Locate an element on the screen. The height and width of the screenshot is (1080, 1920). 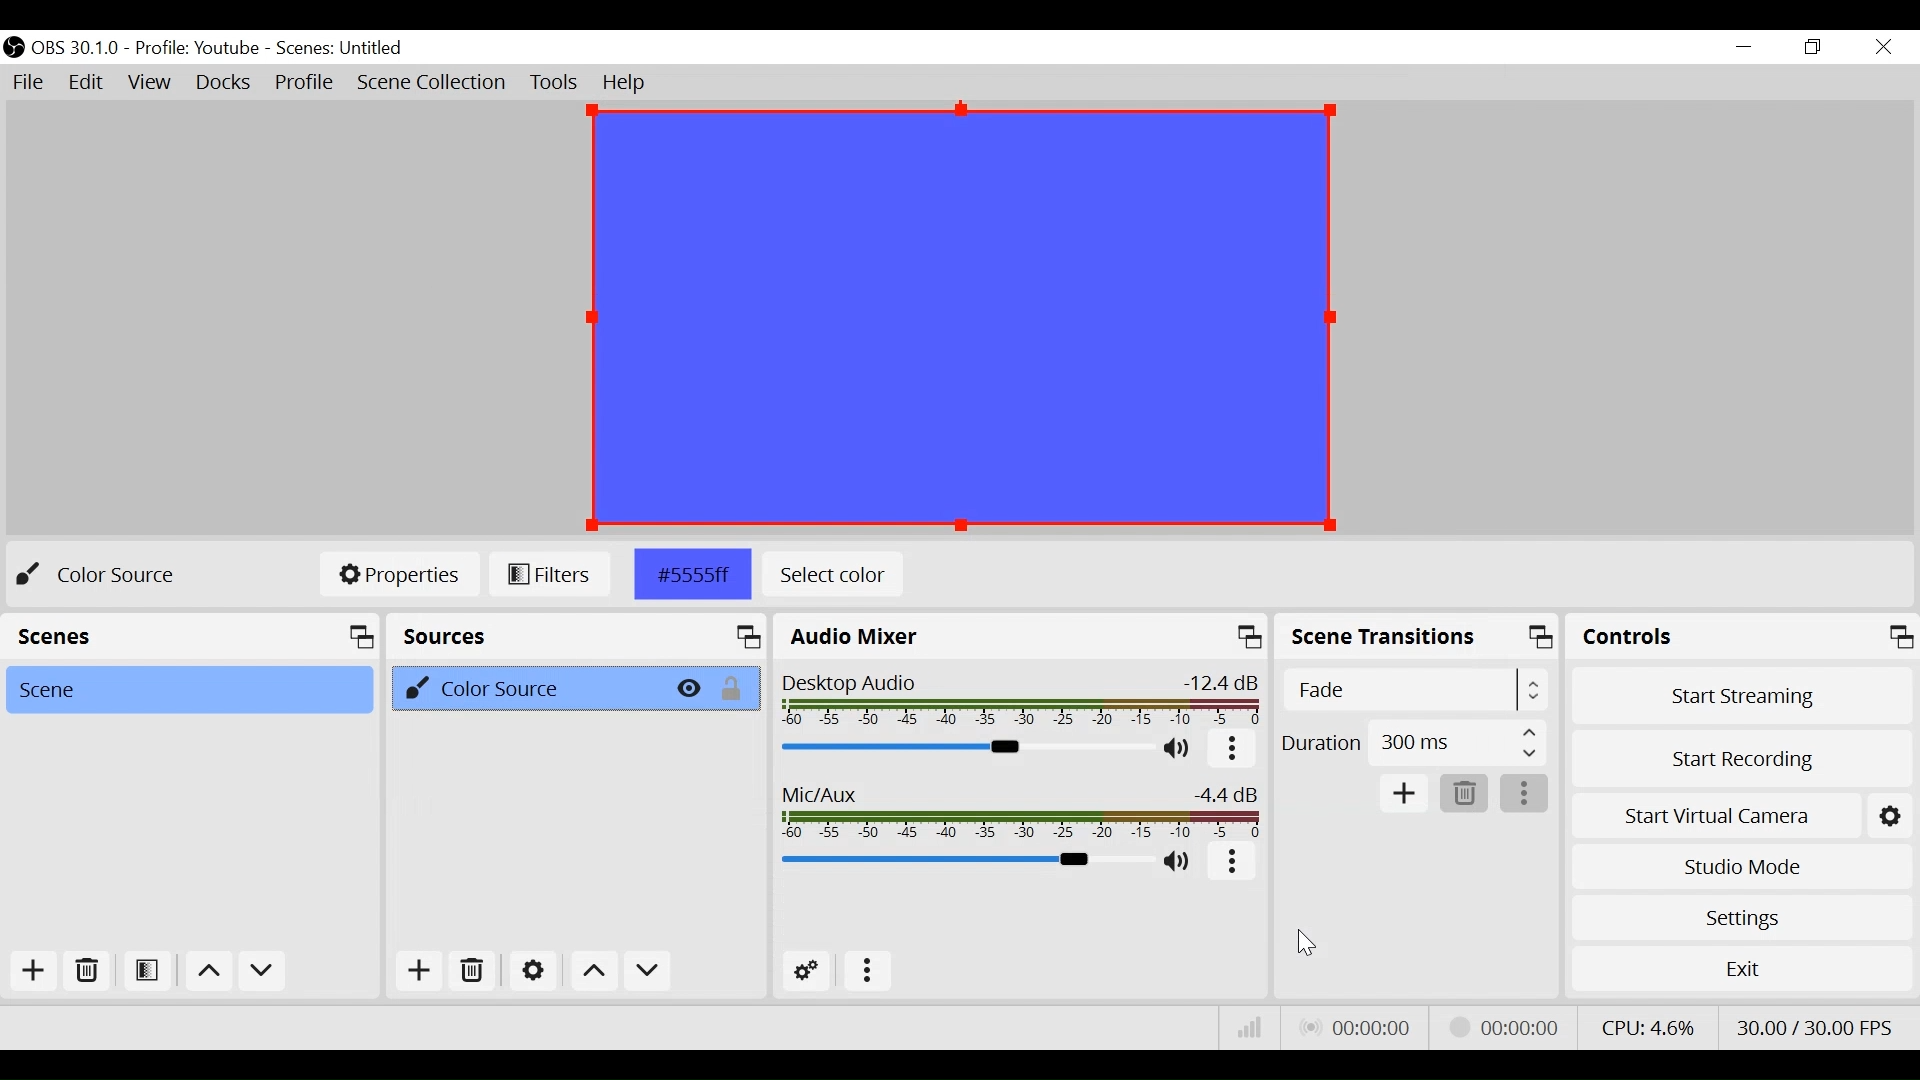
Move down is located at coordinates (647, 972).